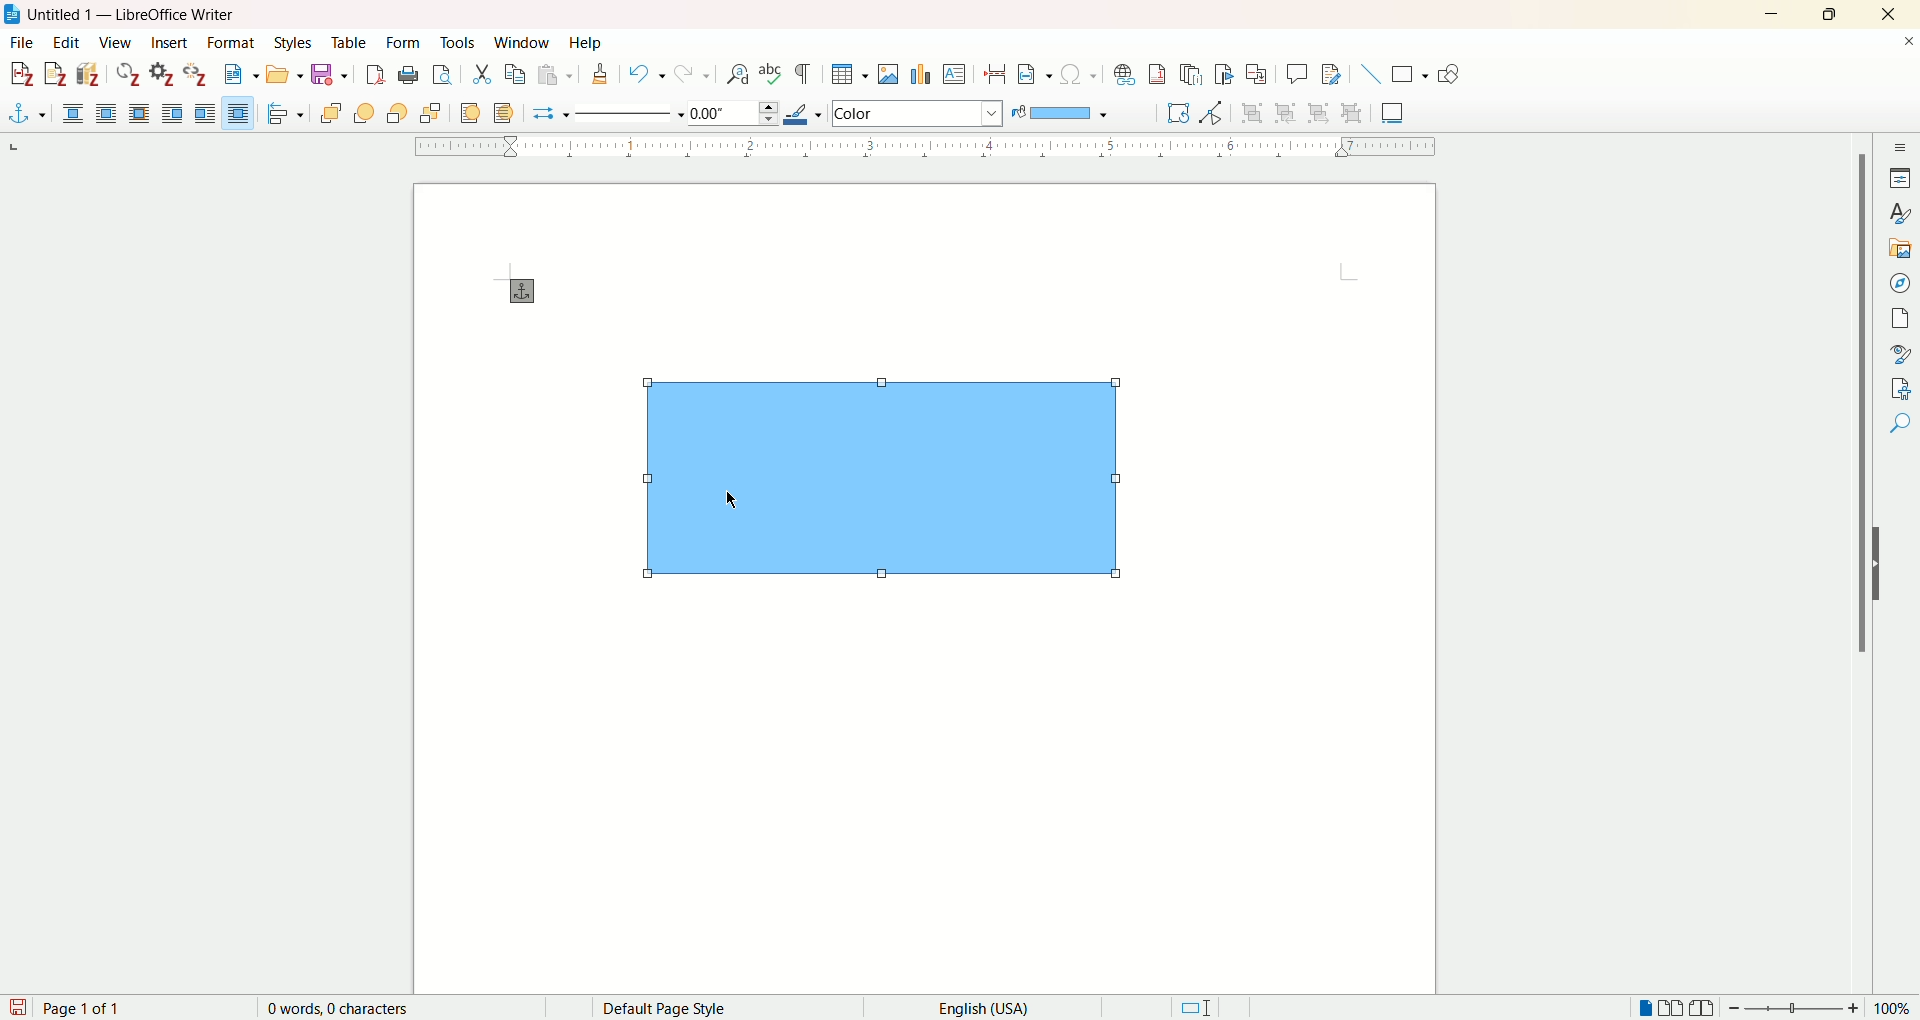 The height and width of the screenshot is (1020, 1920). What do you see at coordinates (1393, 113) in the screenshot?
I see `insert caption` at bounding box center [1393, 113].